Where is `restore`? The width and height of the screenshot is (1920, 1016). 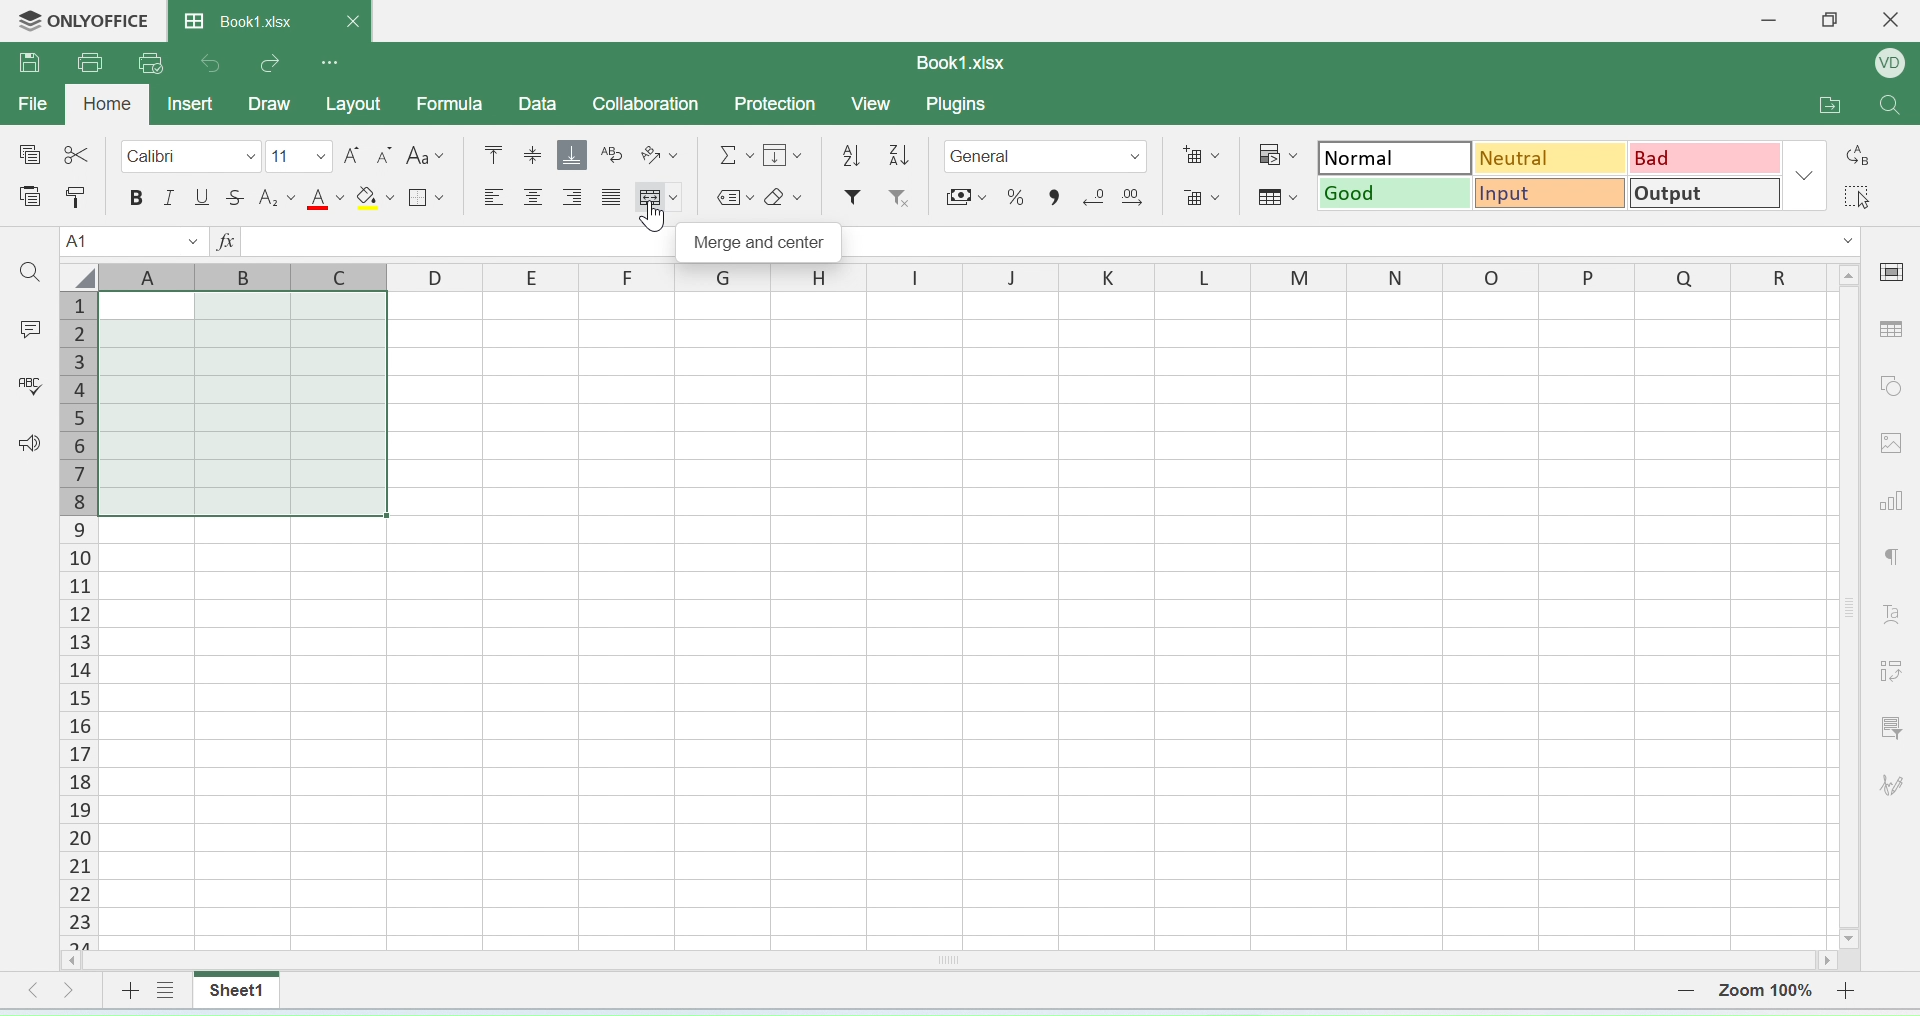 restore is located at coordinates (1830, 23).